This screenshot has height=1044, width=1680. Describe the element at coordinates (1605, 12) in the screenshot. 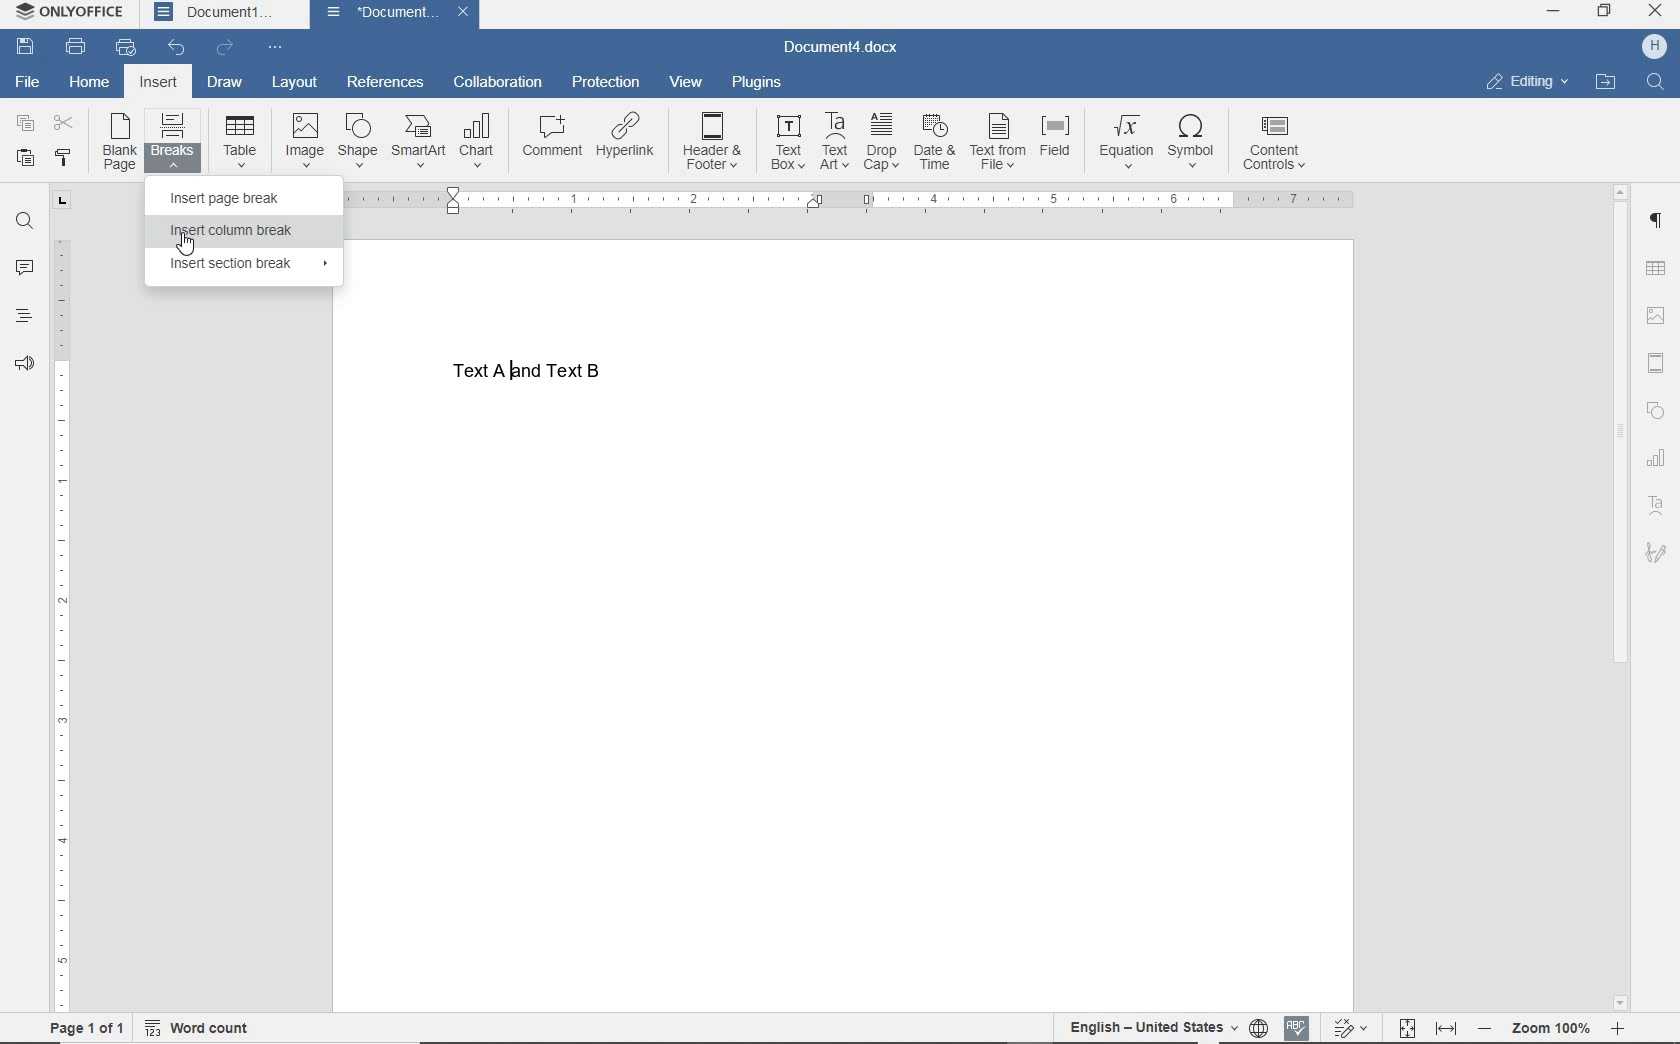

I see `restore down` at that location.